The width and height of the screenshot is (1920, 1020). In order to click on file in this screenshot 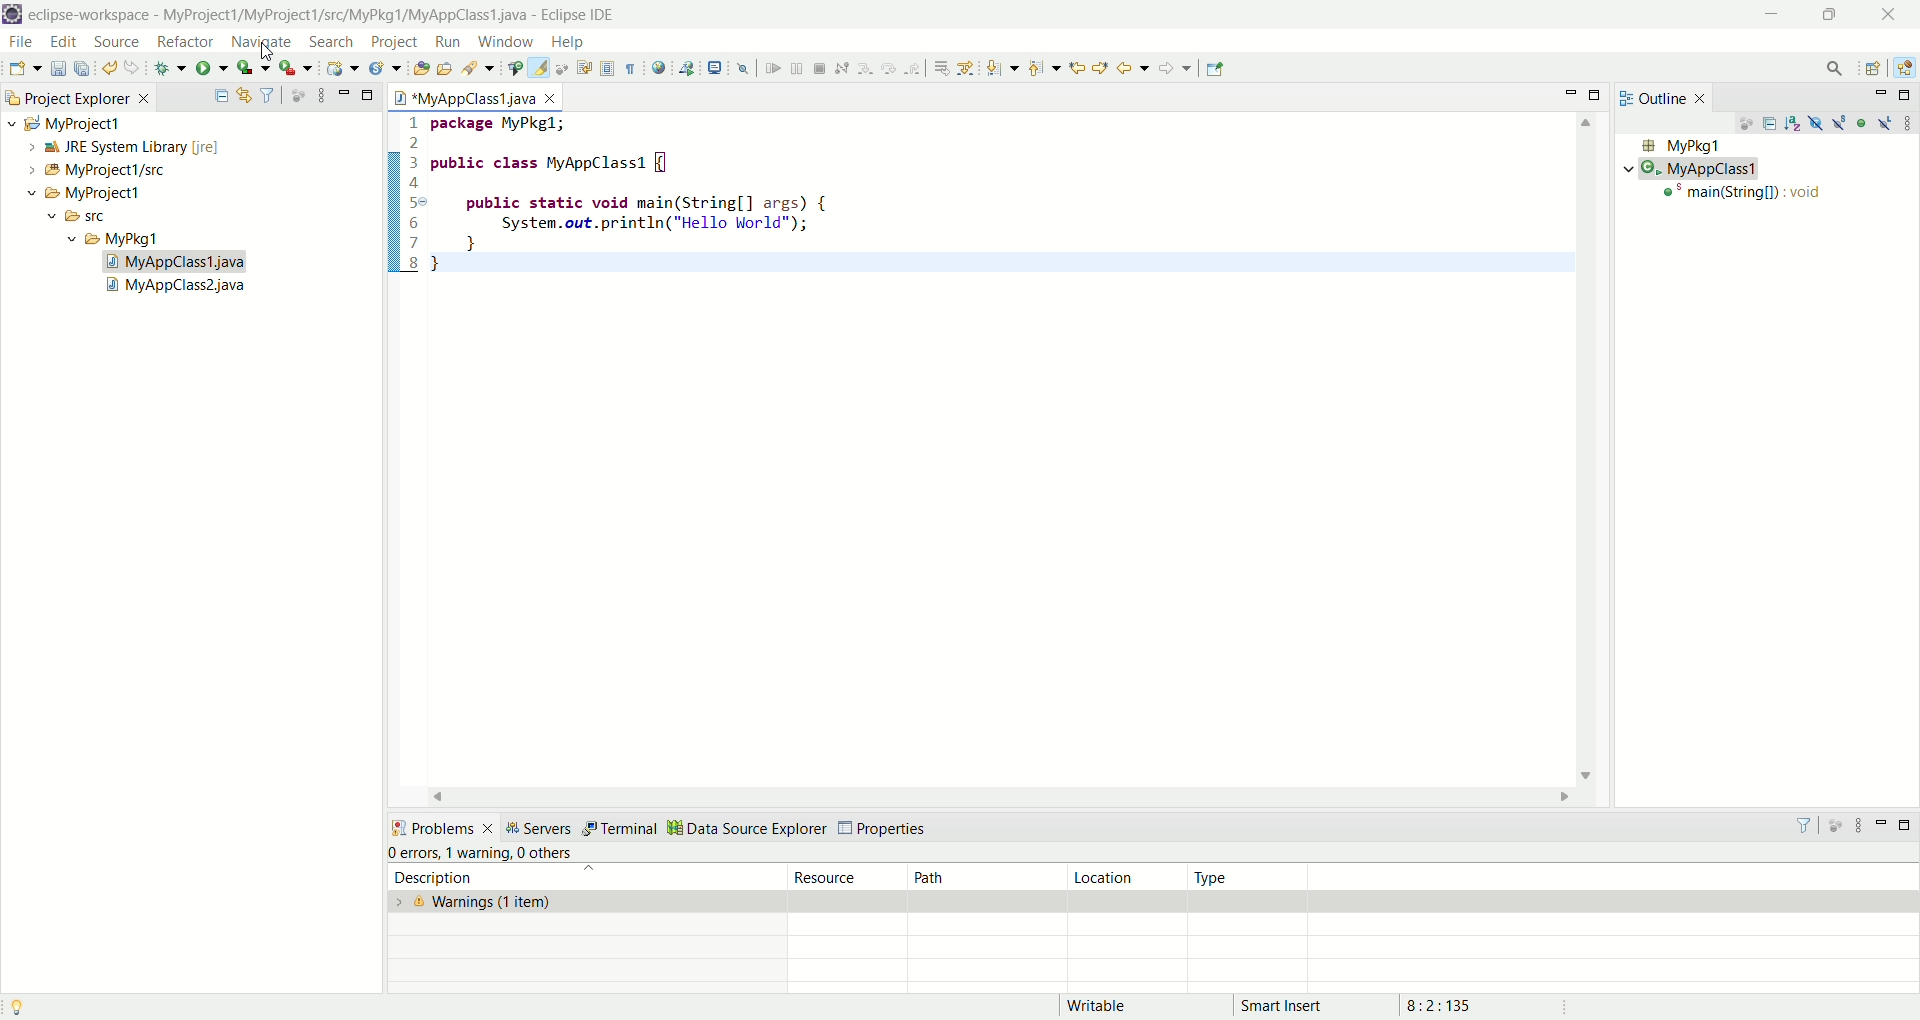, I will do `click(25, 45)`.